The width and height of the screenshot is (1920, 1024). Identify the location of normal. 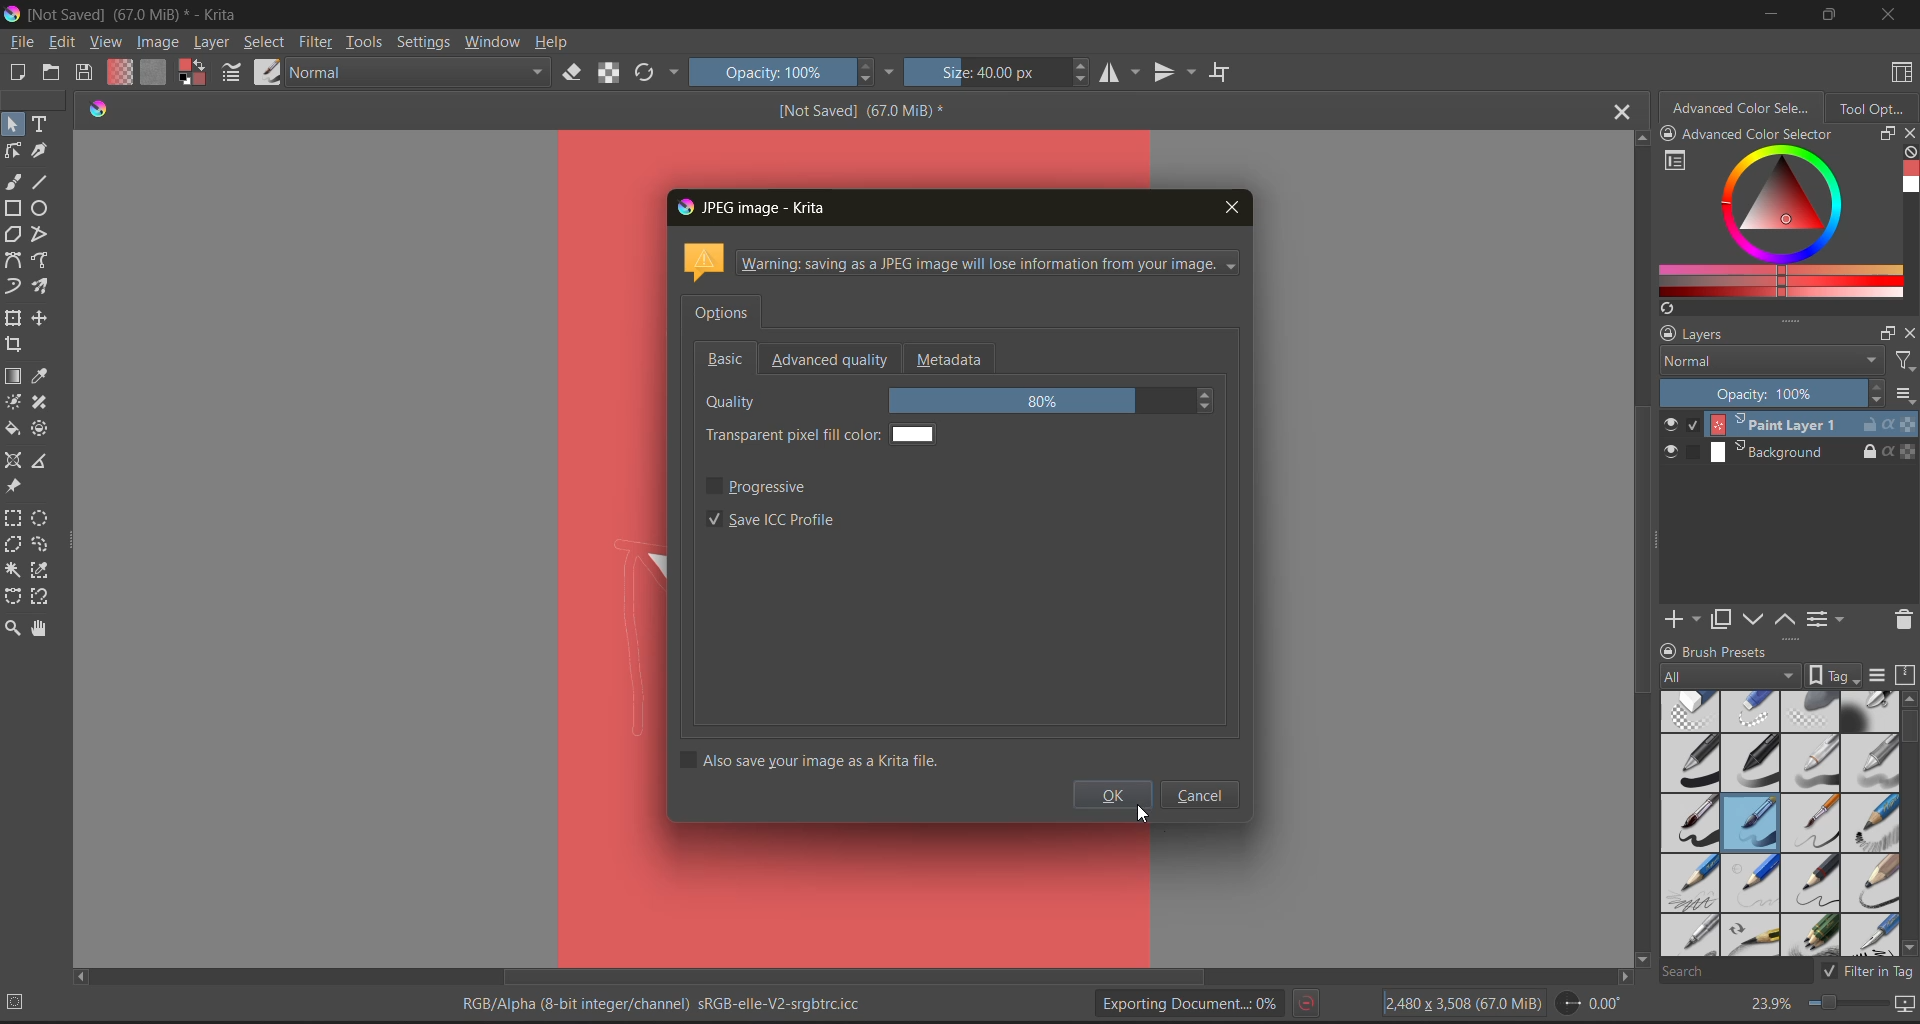
(419, 71).